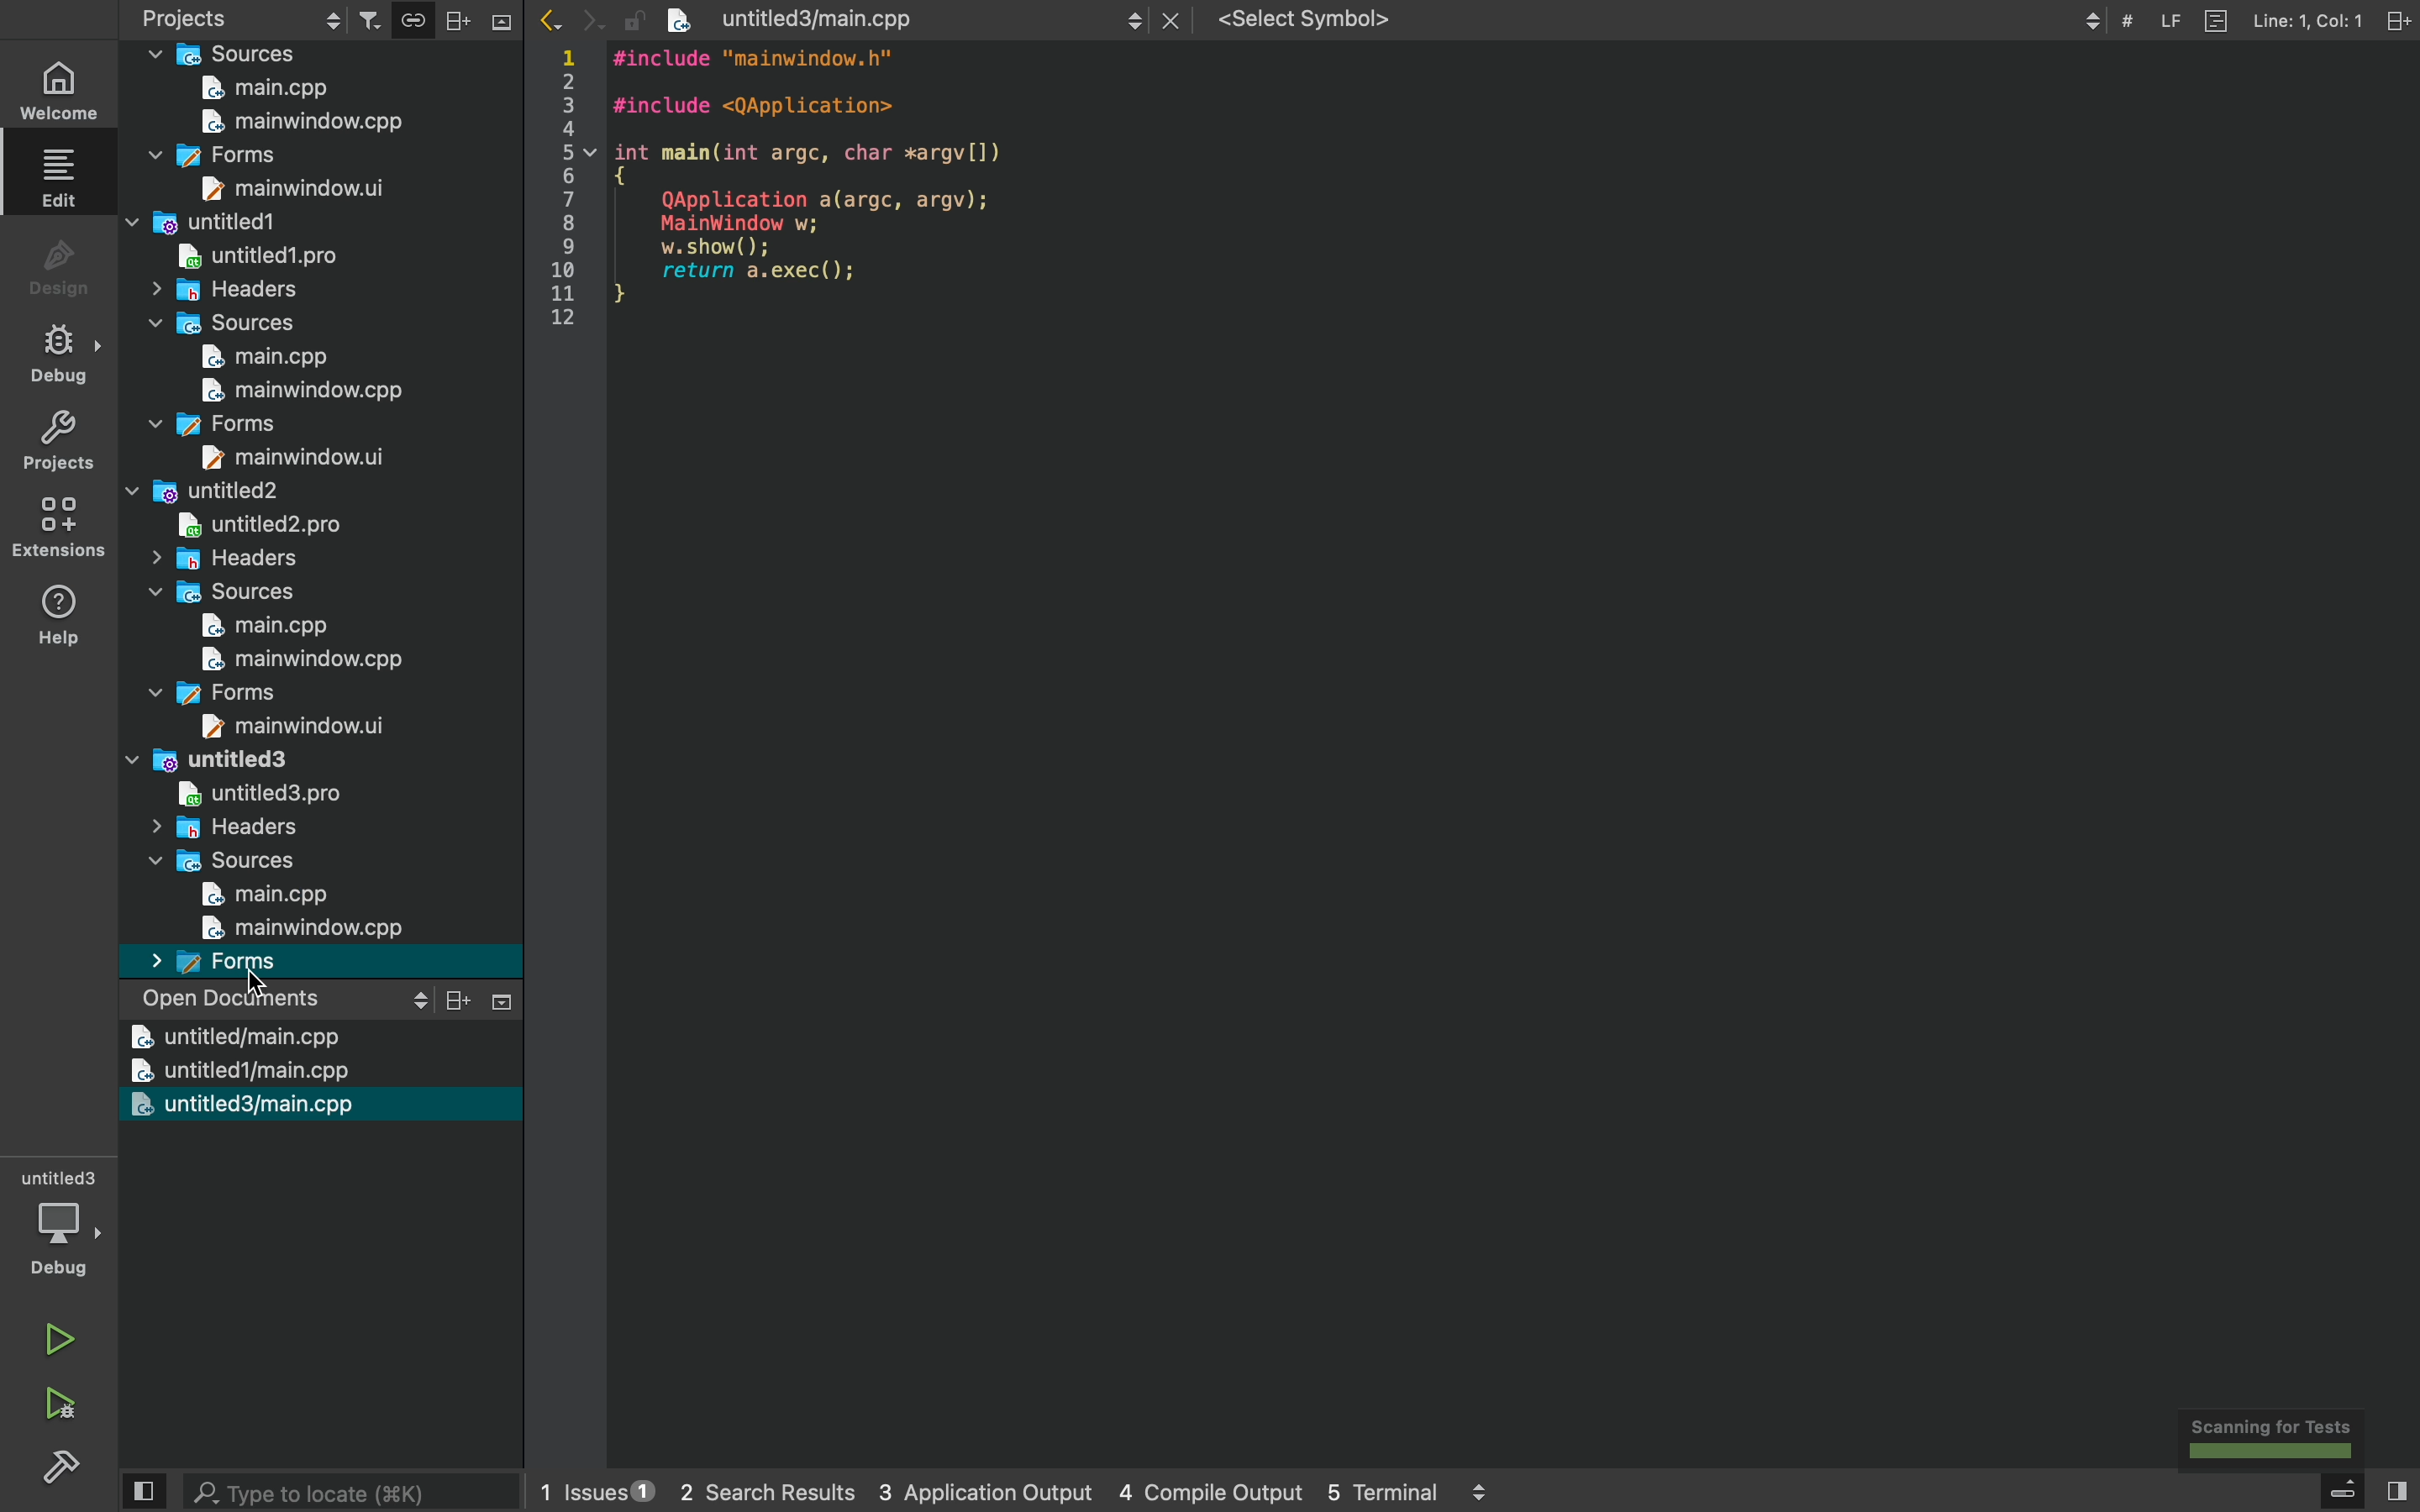 The height and width of the screenshot is (1512, 2420). Describe the element at coordinates (222, 962) in the screenshot. I see `Forms` at that location.